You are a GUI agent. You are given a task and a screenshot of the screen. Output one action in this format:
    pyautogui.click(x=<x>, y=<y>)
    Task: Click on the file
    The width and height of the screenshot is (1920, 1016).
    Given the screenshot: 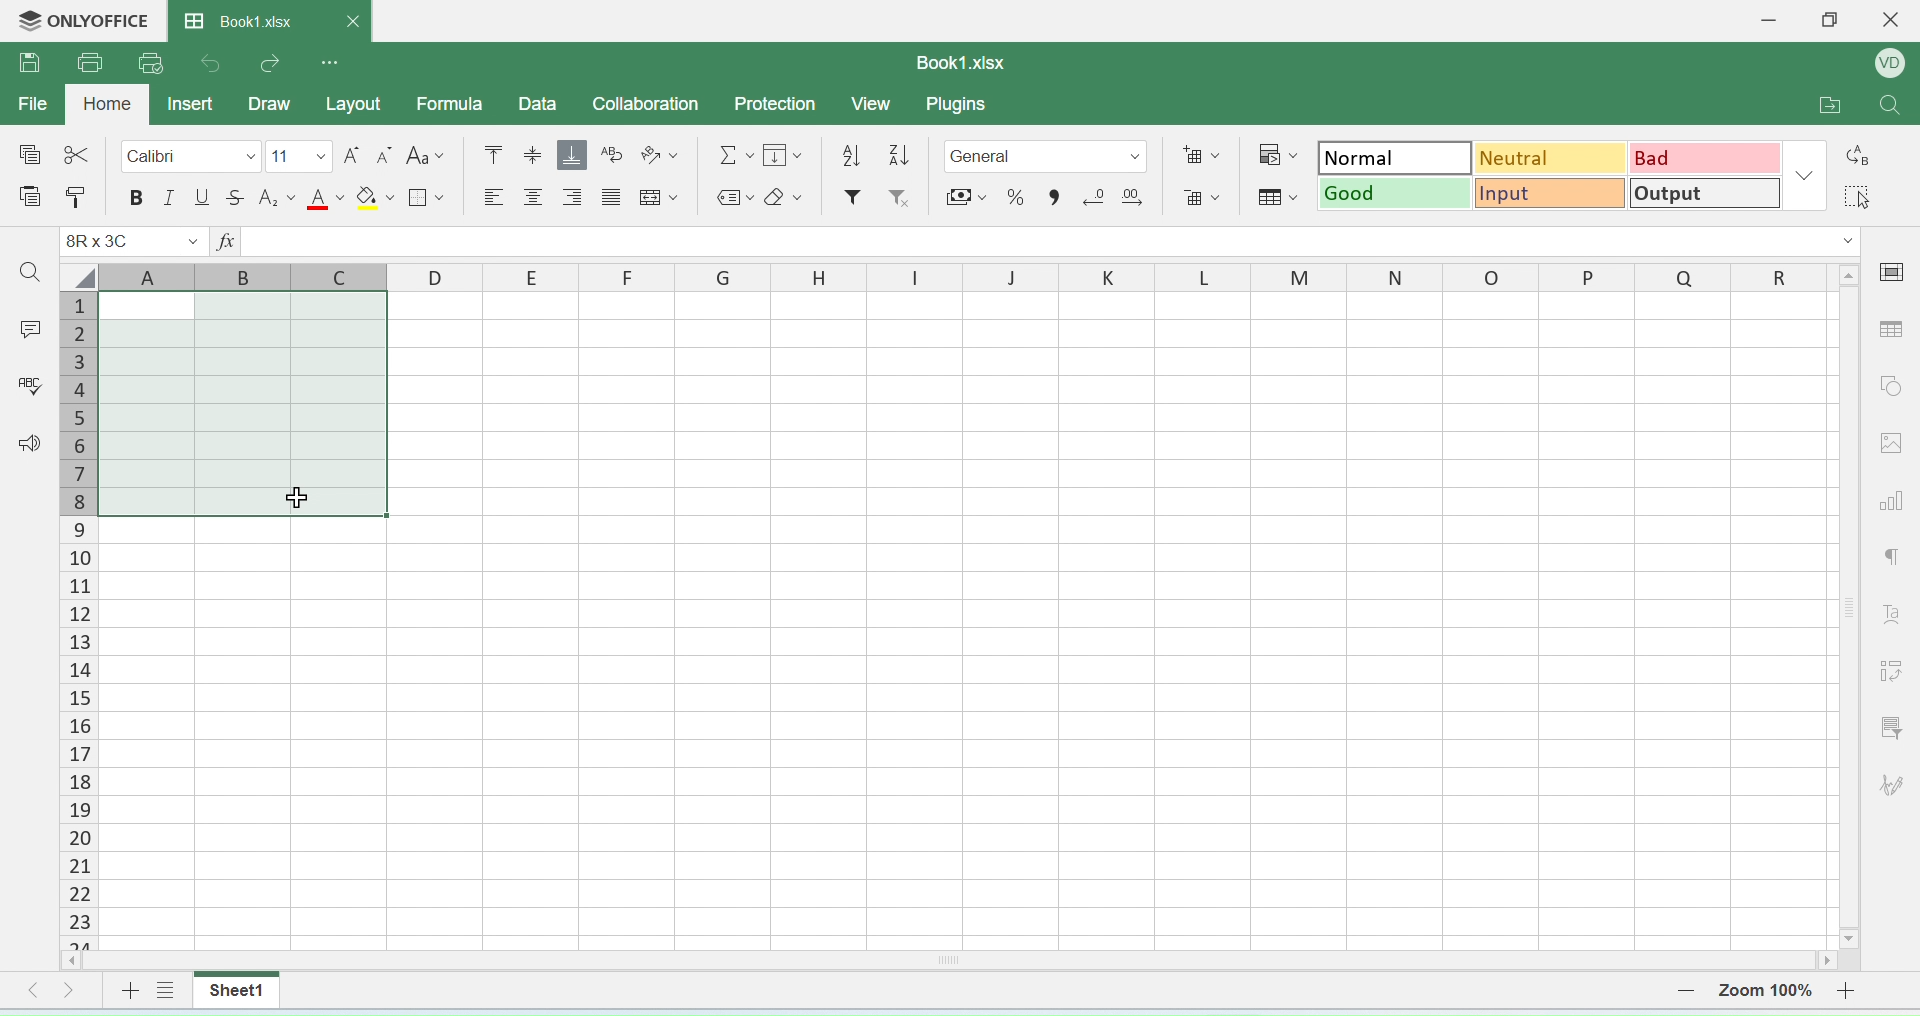 What is the action you would take?
    pyautogui.click(x=37, y=107)
    